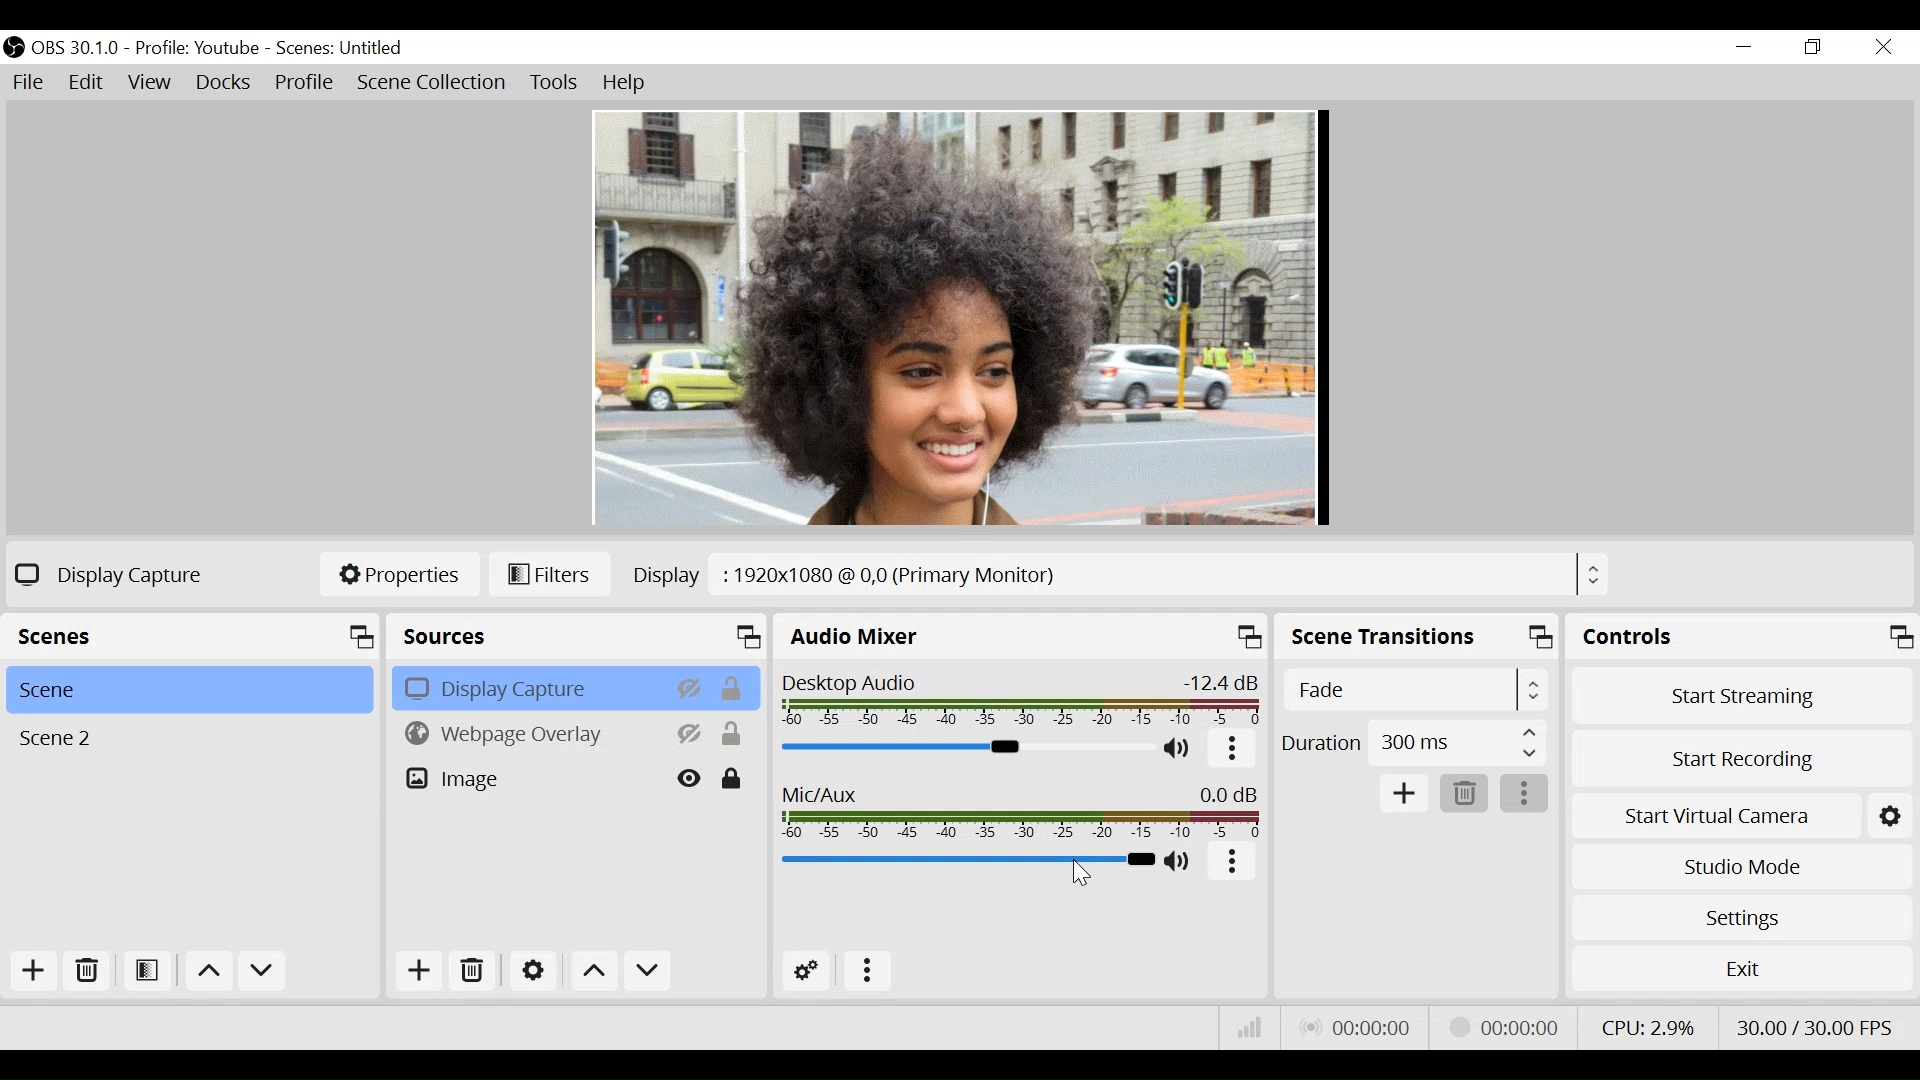  What do you see at coordinates (1023, 811) in the screenshot?
I see `Mic/Aux` at bounding box center [1023, 811].